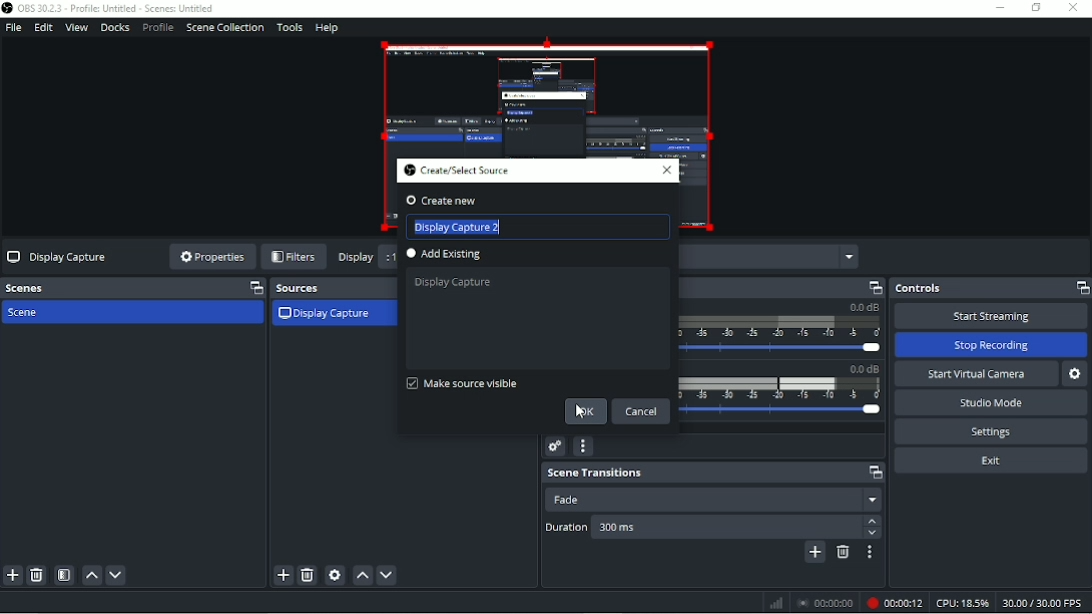 Image resolution: width=1092 pixels, height=614 pixels. I want to click on Duration 300 ms., so click(729, 528).